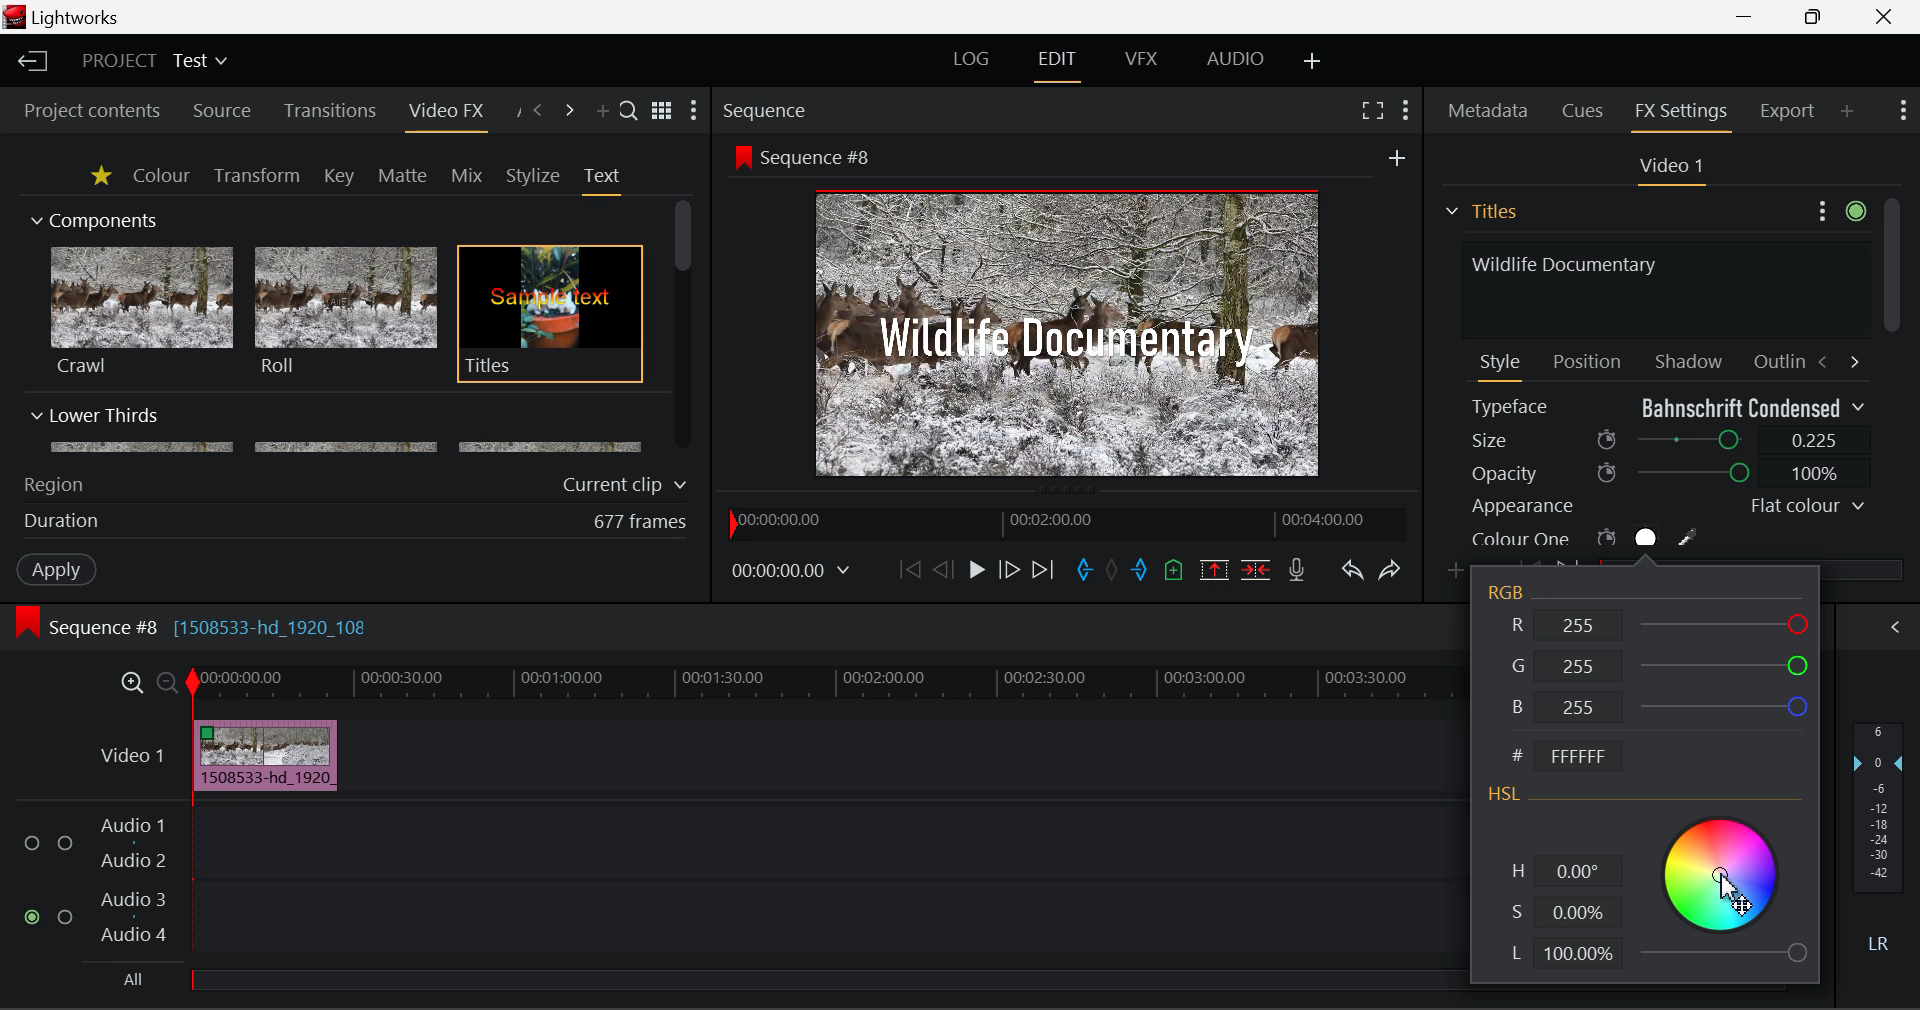 The height and width of the screenshot is (1010, 1920). Describe the element at coordinates (1315, 63) in the screenshot. I see `Add Layout` at that location.